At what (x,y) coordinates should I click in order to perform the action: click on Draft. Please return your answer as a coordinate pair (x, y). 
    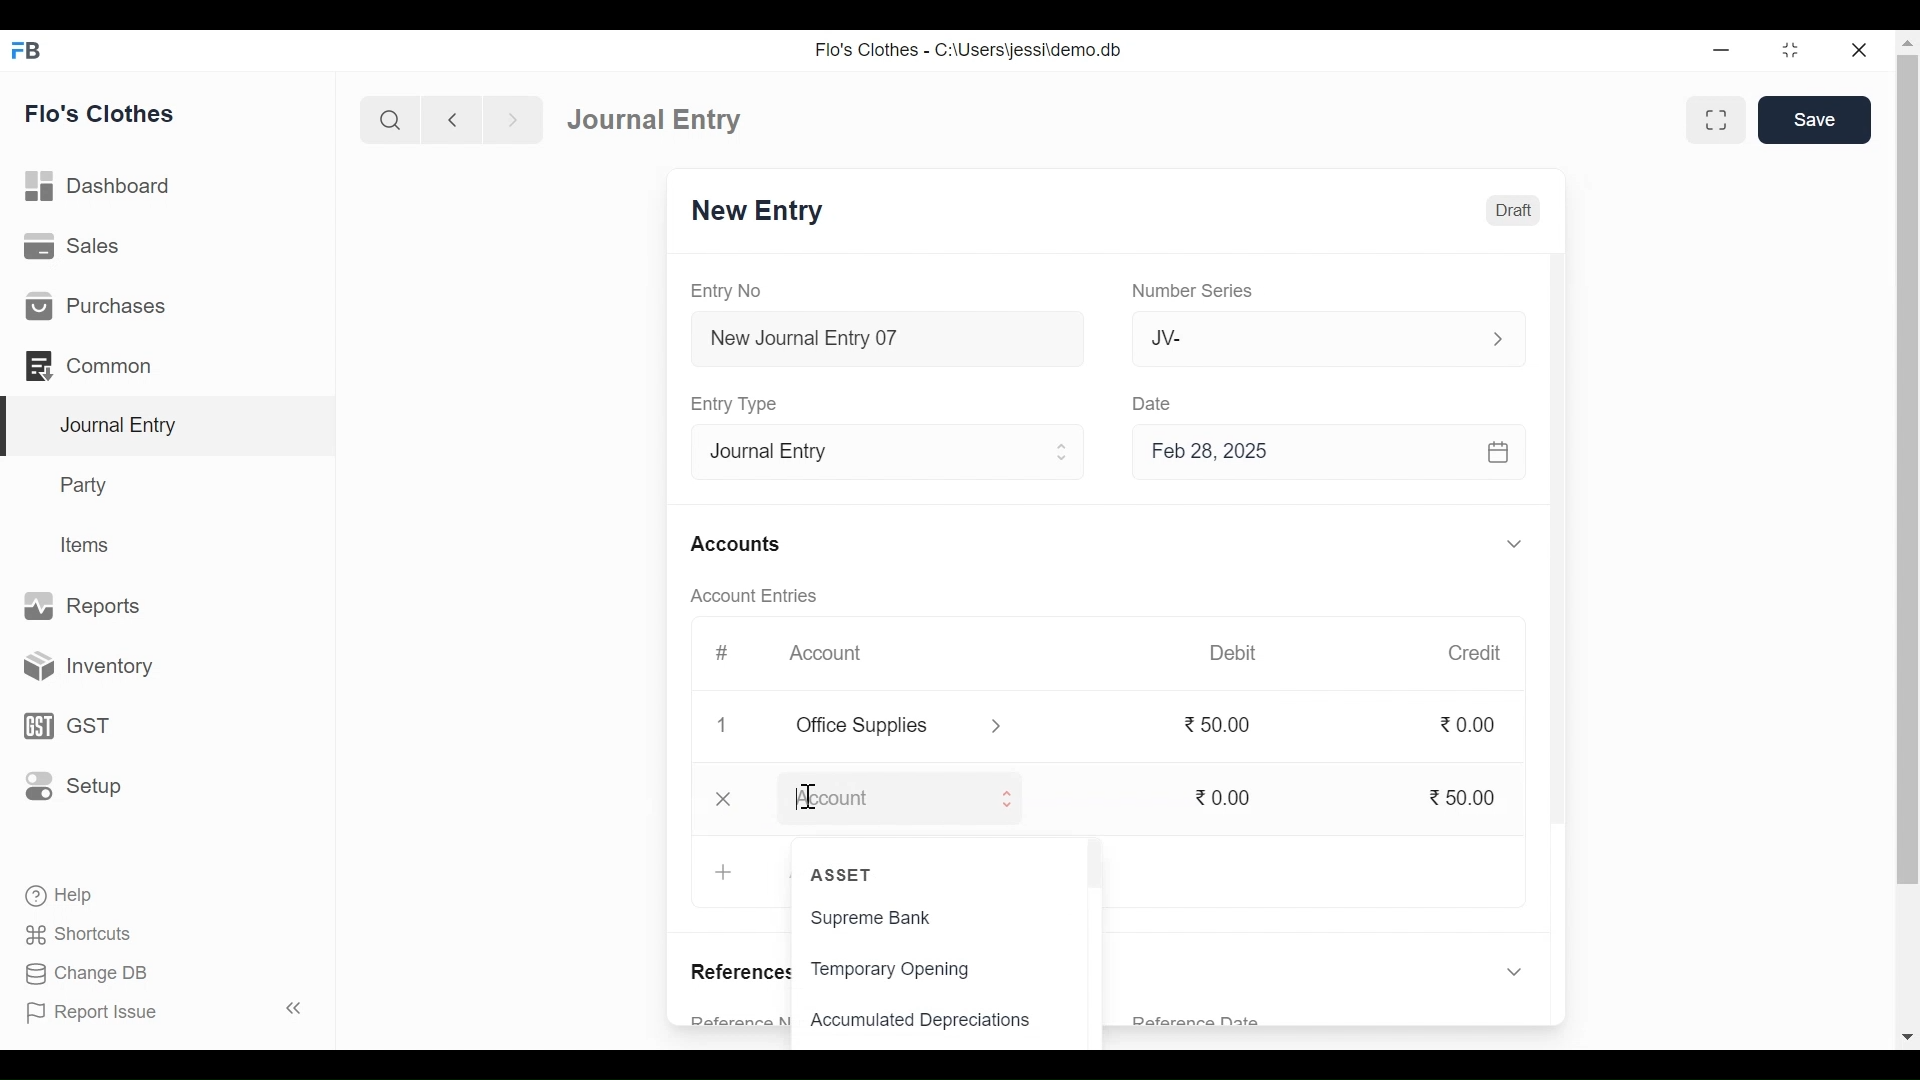
    Looking at the image, I should click on (1516, 211).